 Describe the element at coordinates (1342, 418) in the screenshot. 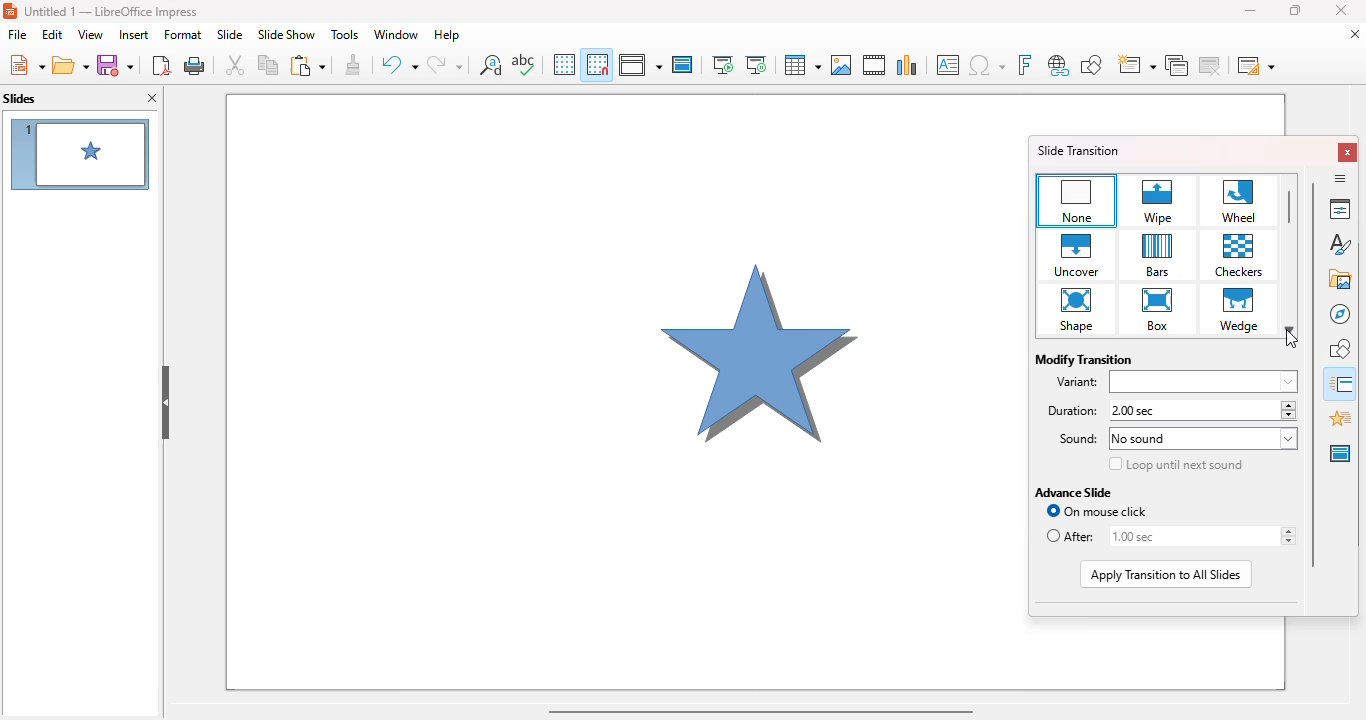

I see `animation` at that location.